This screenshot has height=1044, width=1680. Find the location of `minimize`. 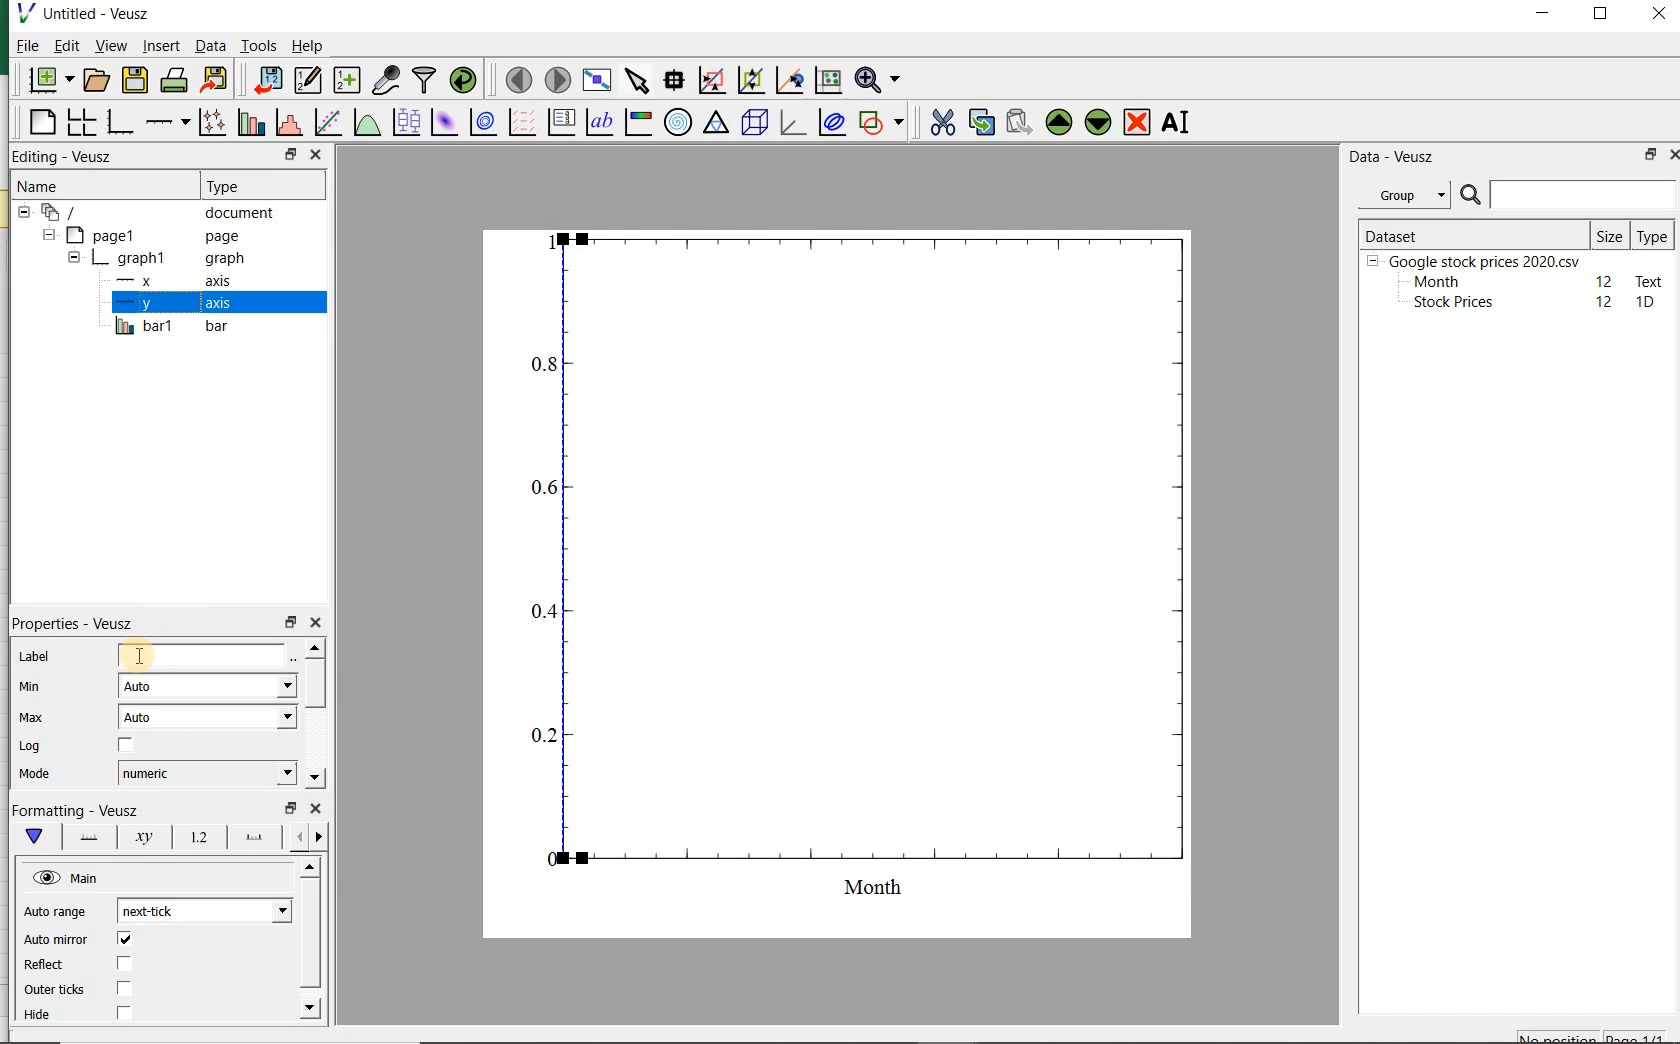

minimize is located at coordinates (1544, 15).